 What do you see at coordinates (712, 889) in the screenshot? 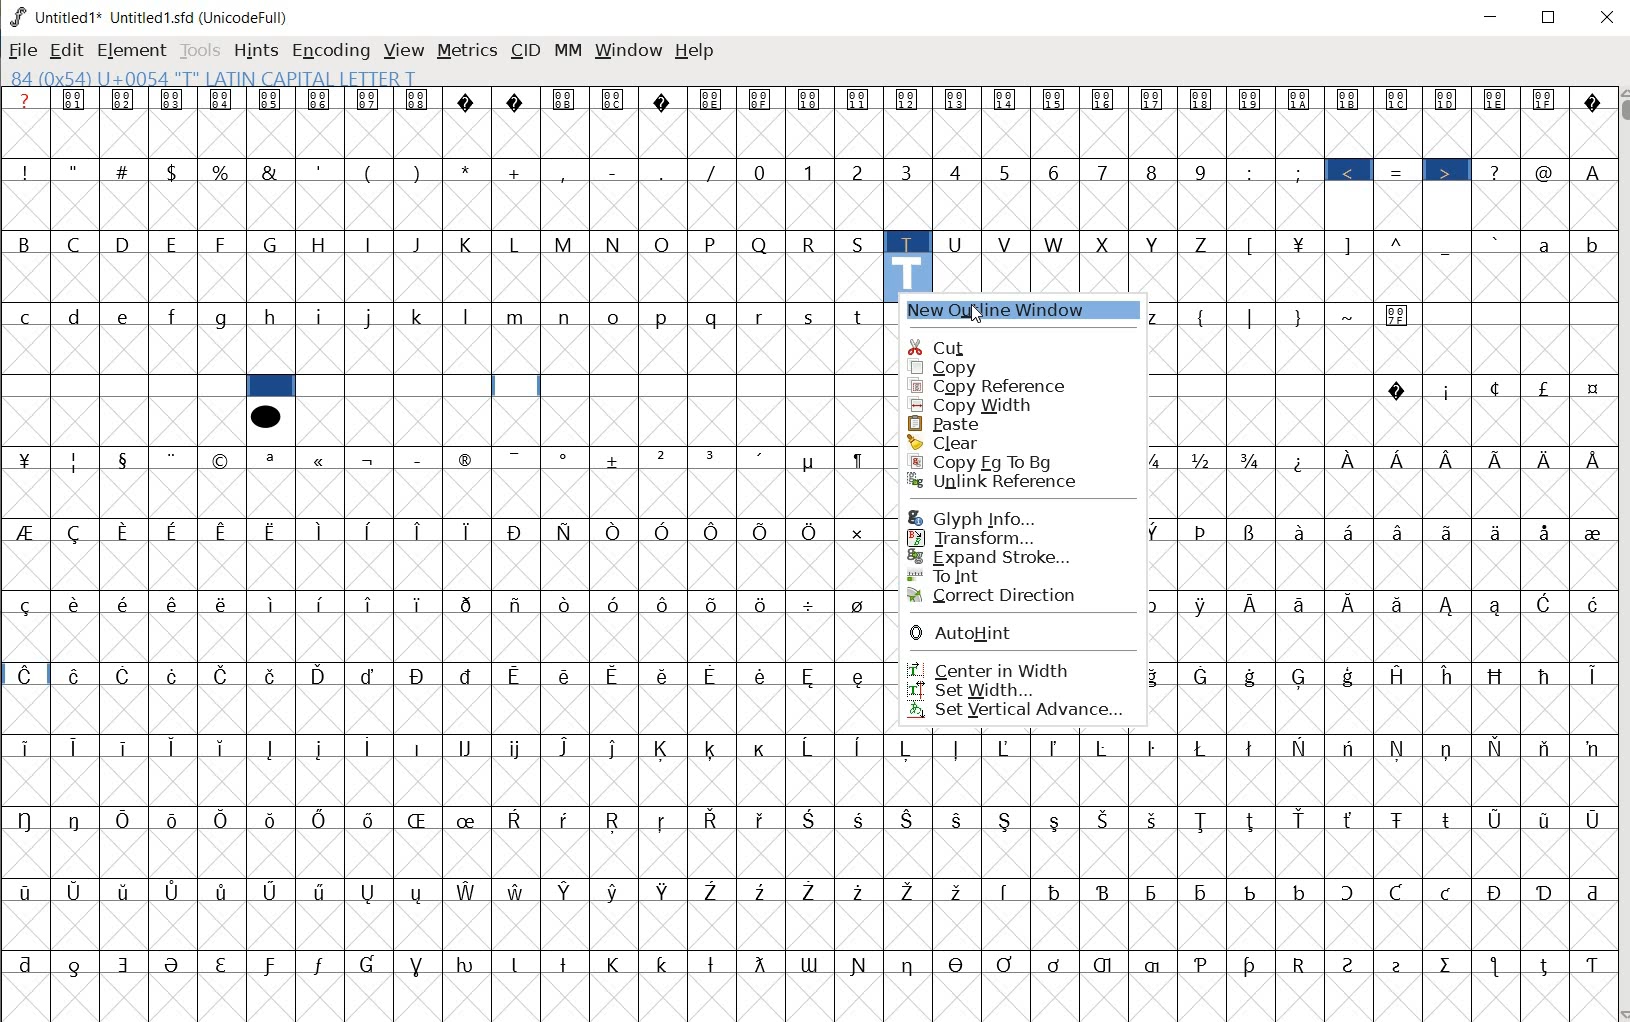
I see `Symbol` at bounding box center [712, 889].